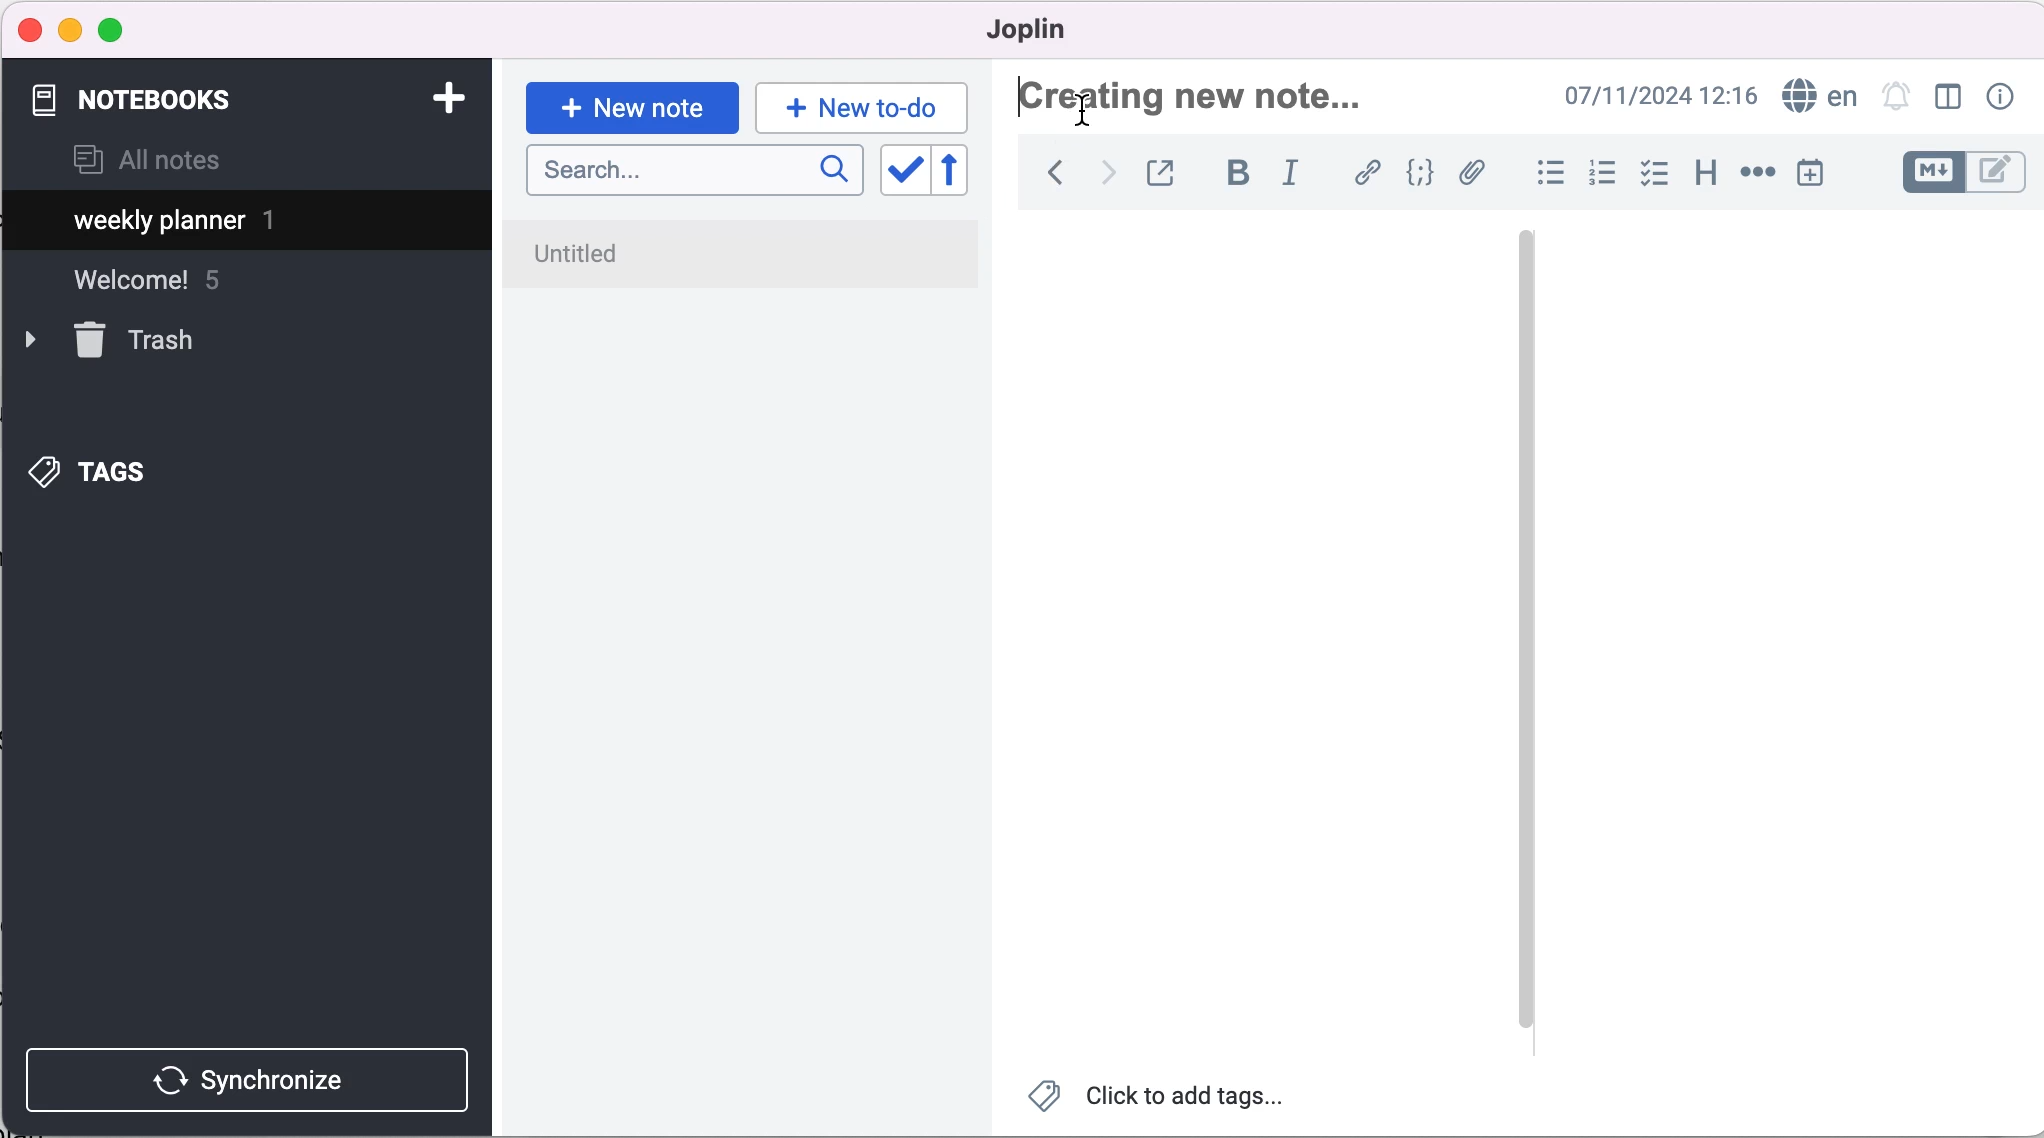  Describe the element at coordinates (2004, 96) in the screenshot. I see `properties note` at that location.